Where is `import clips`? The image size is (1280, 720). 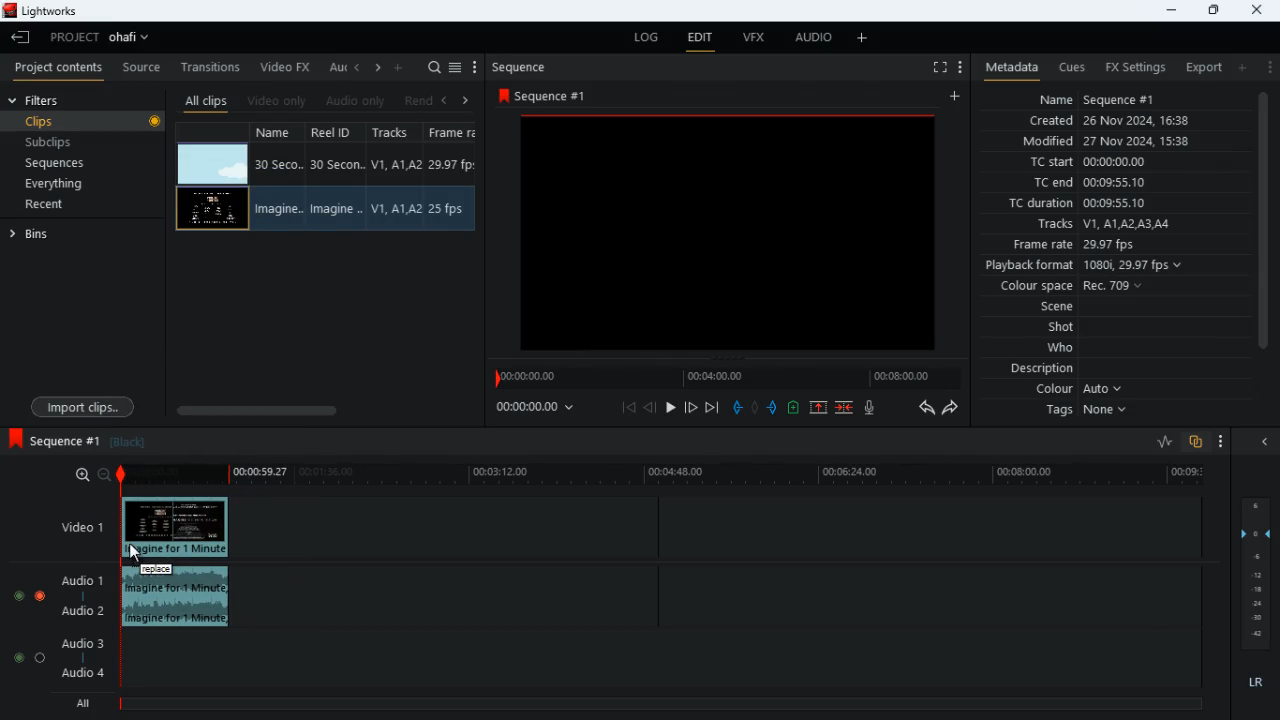
import clips is located at coordinates (86, 405).